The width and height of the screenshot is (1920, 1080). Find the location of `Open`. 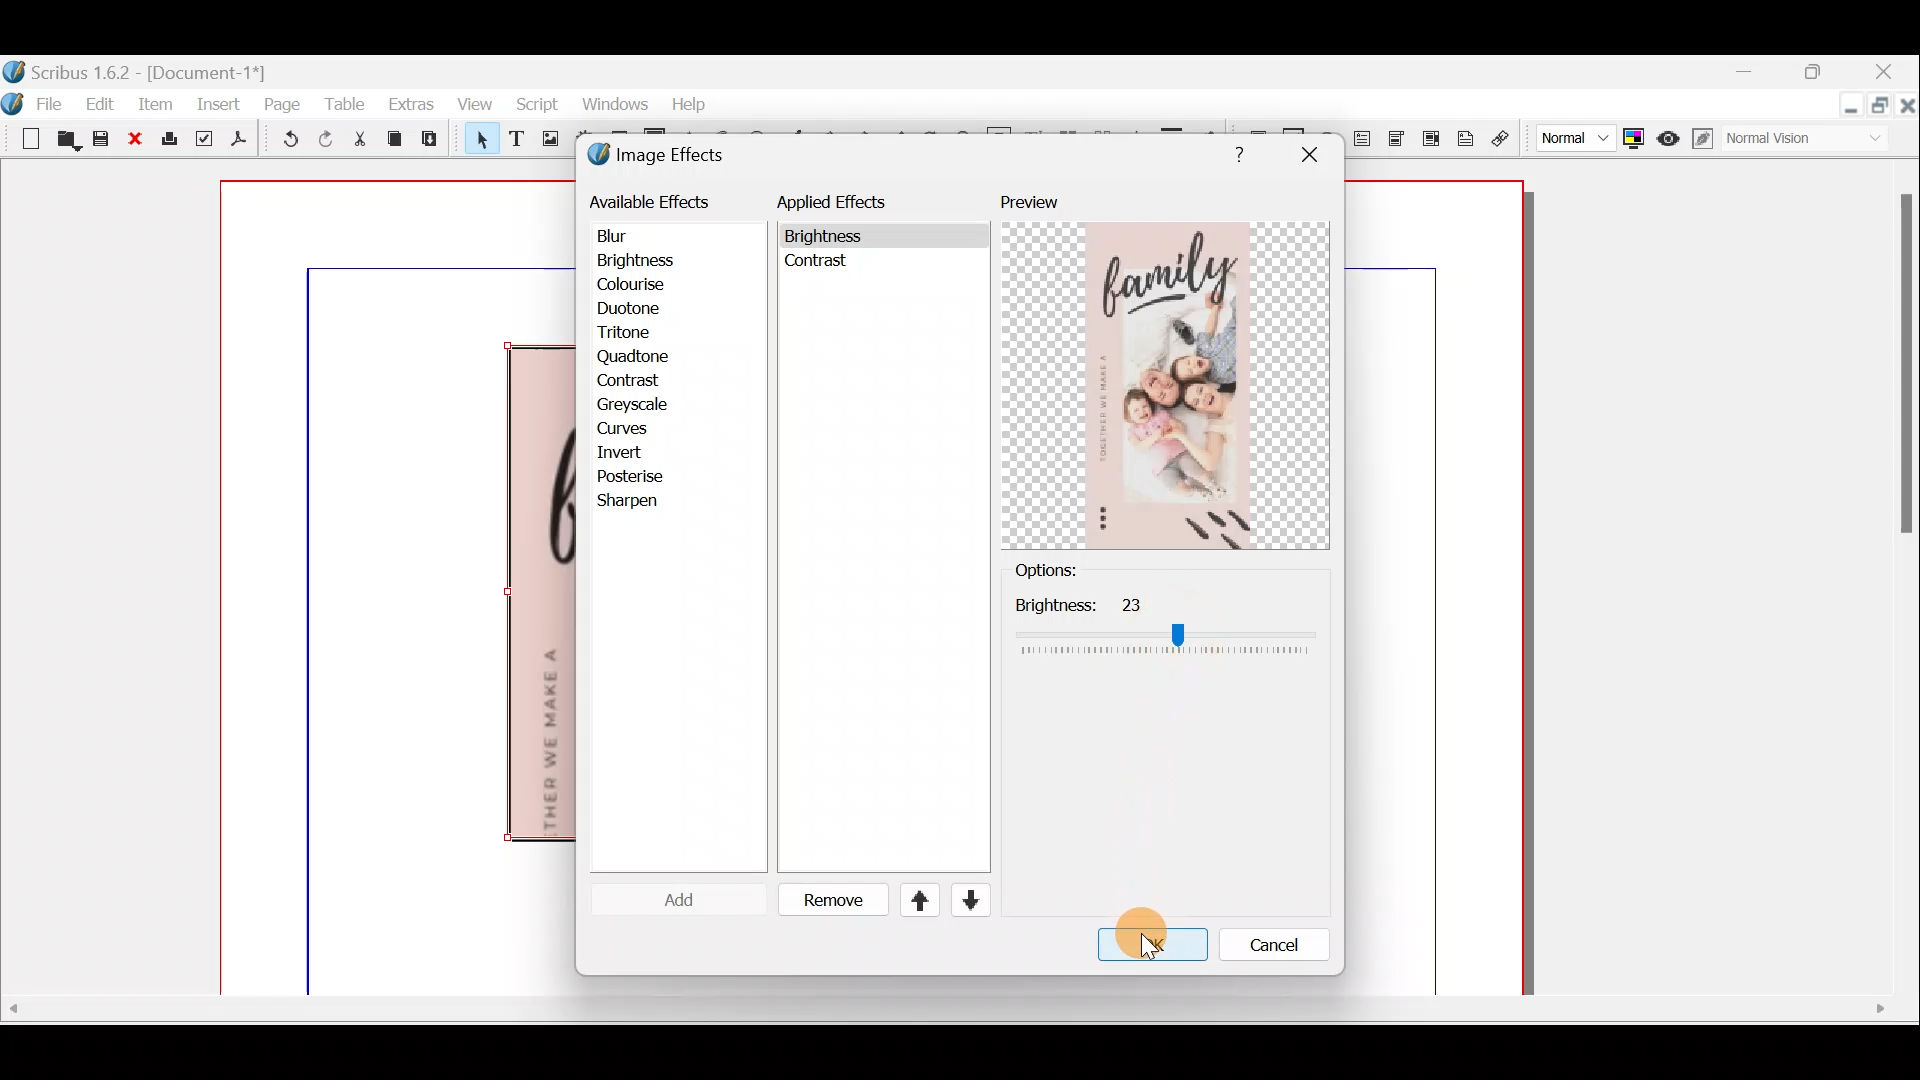

Open is located at coordinates (65, 142).